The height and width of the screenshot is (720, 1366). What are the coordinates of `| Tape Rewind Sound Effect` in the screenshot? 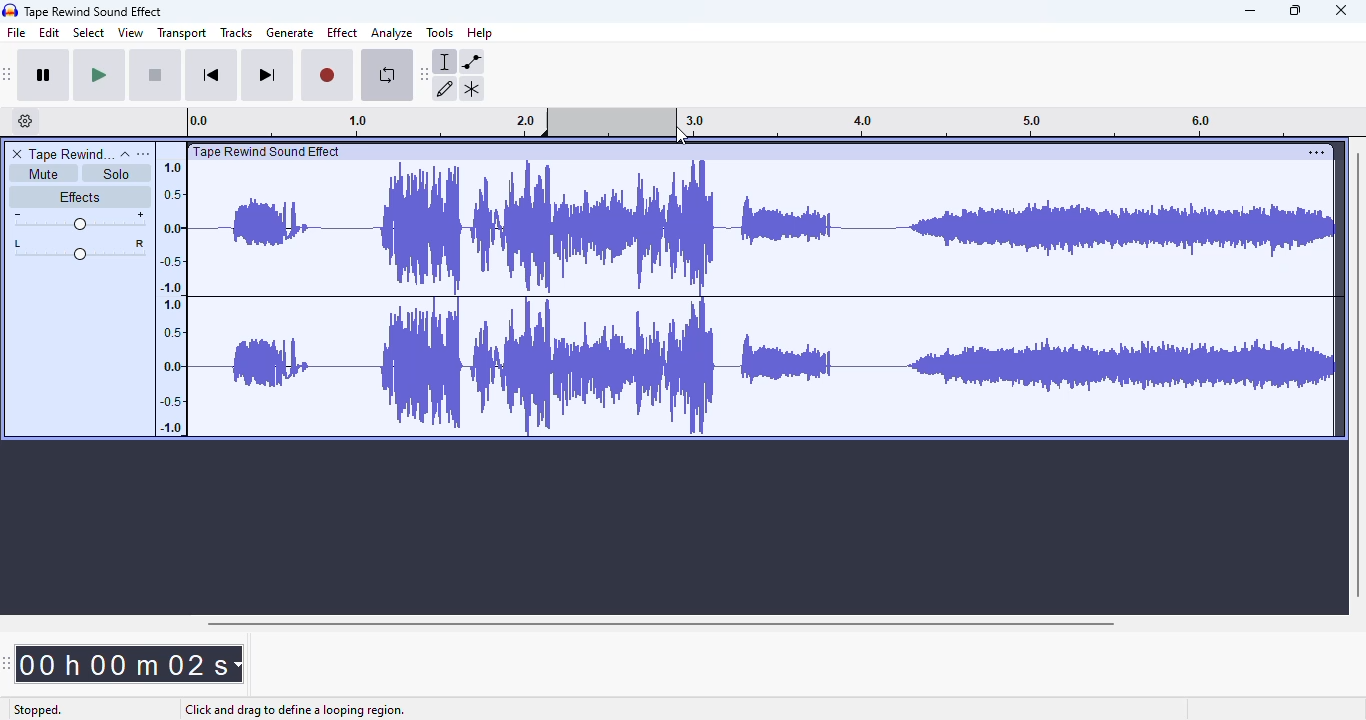 It's located at (266, 152).